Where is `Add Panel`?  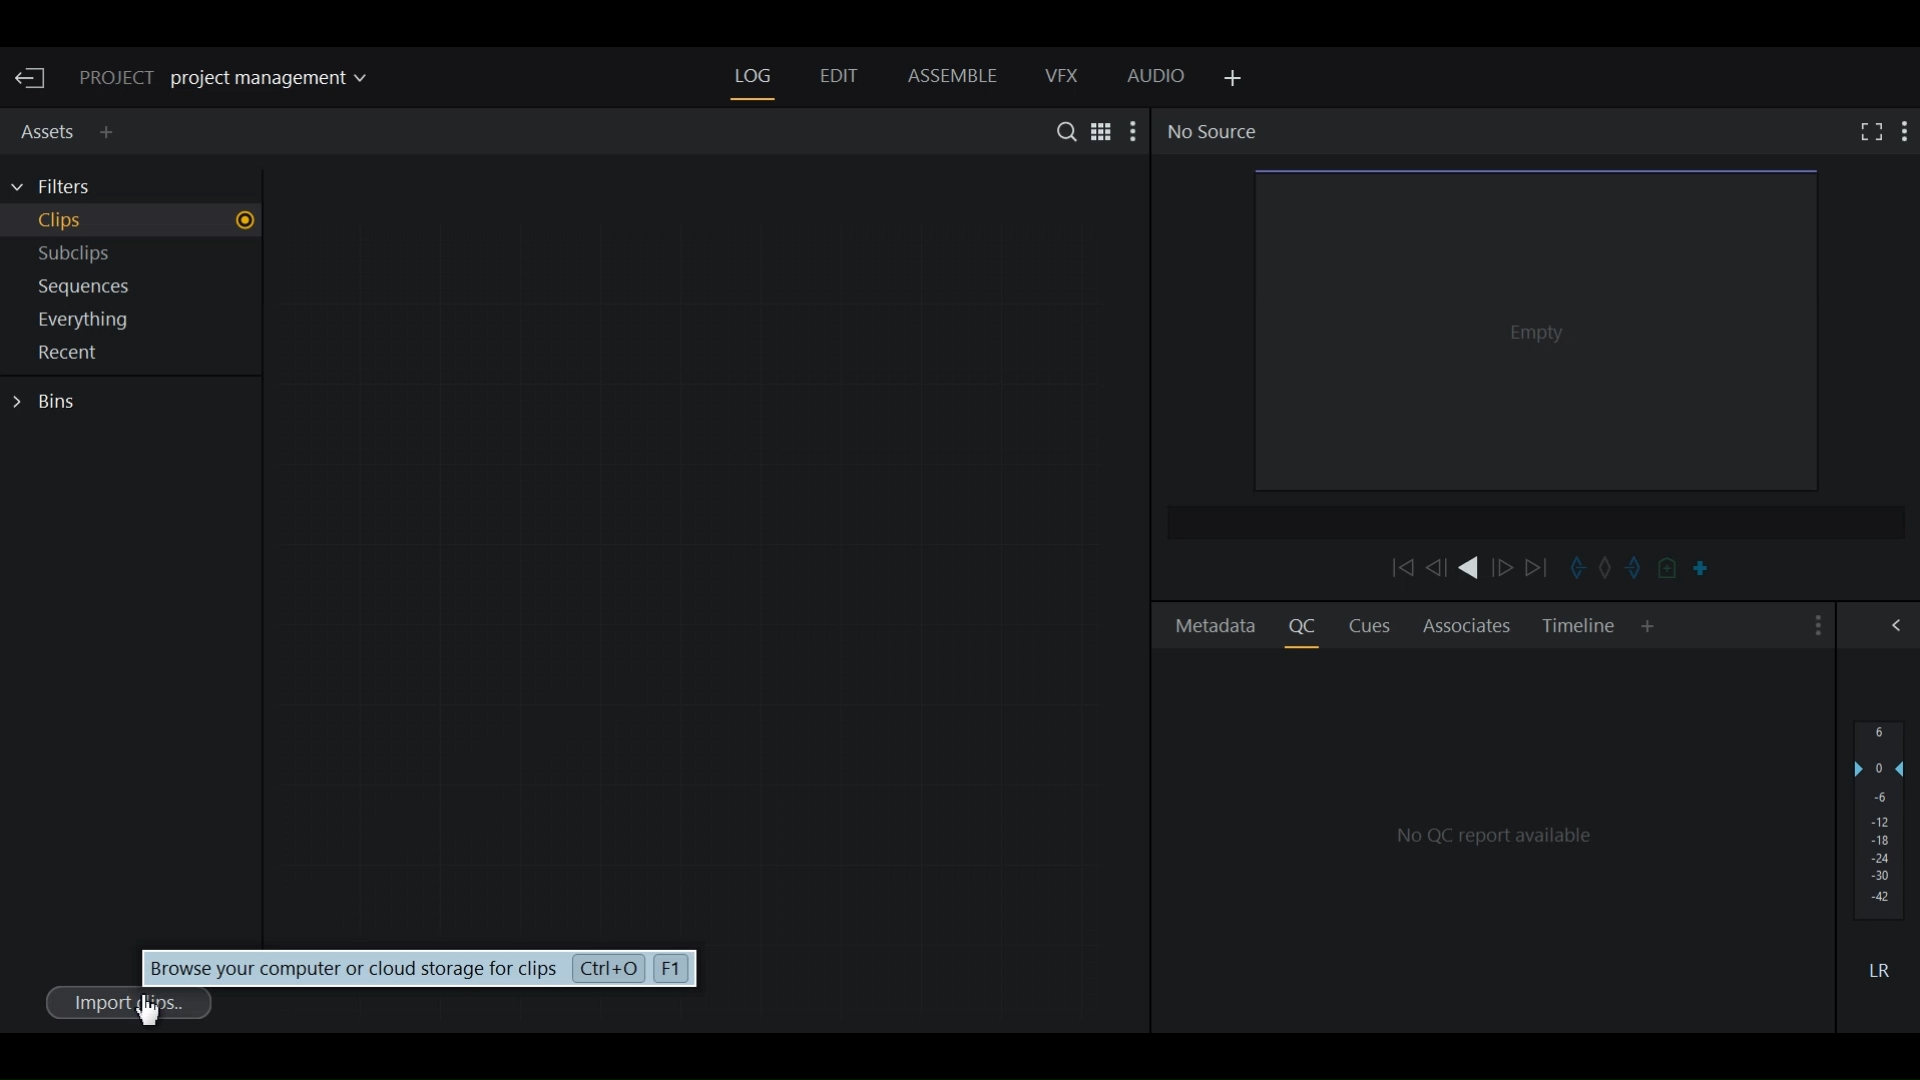 Add Panel is located at coordinates (111, 132).